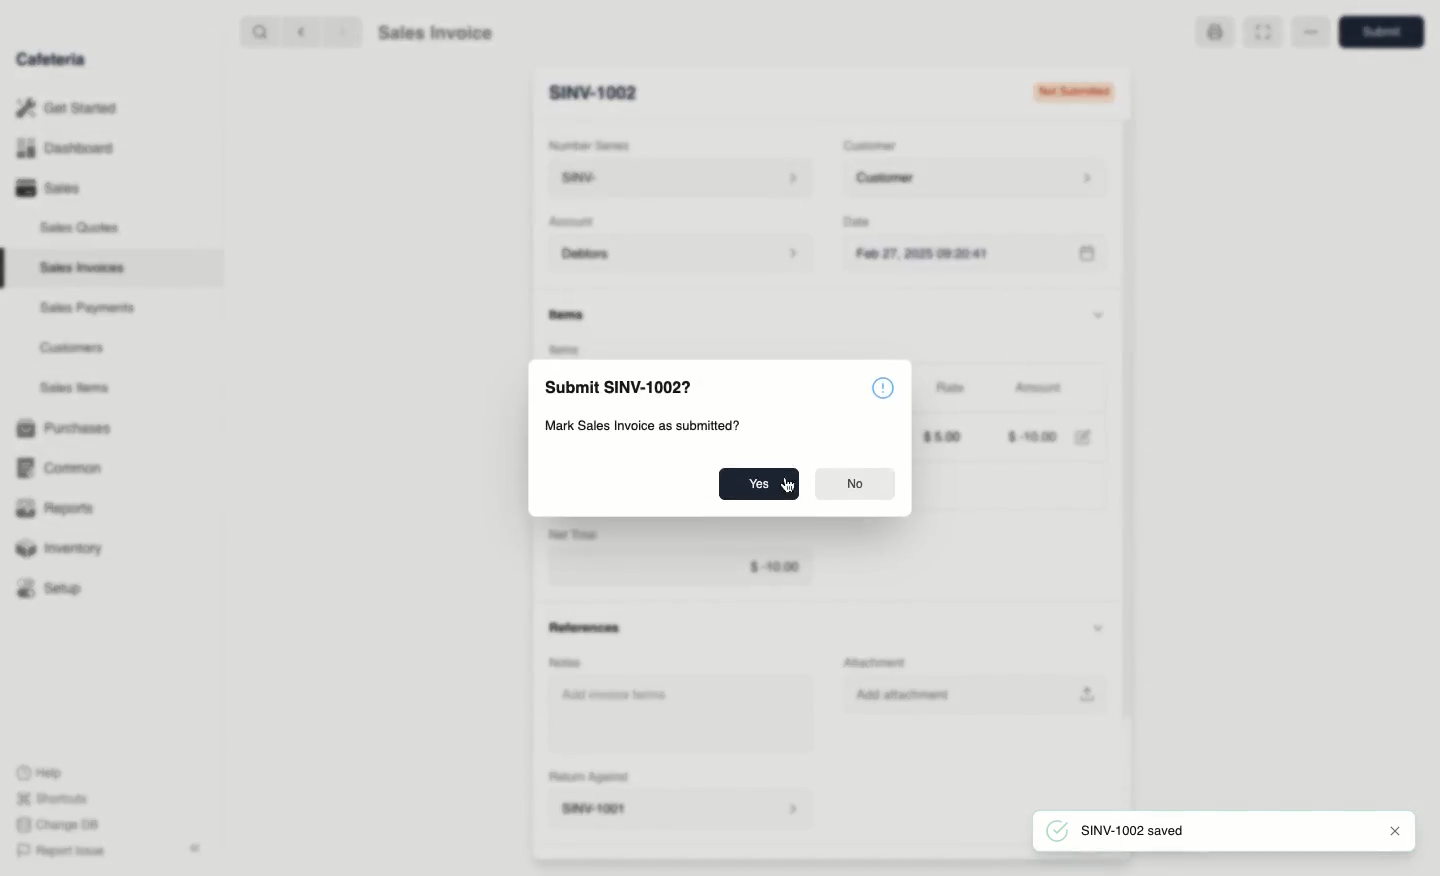  I want to click on Draft, so click(1078, 93).